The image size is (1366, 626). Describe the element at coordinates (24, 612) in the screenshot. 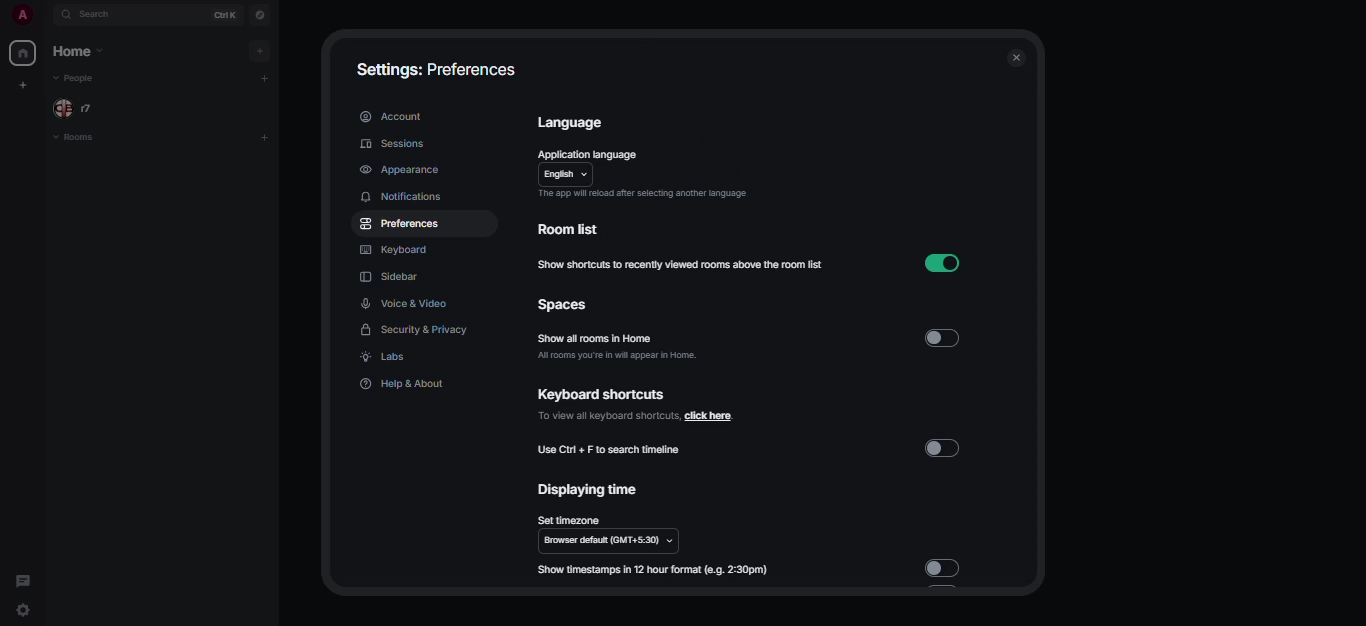

I see `quick settings` at that location.